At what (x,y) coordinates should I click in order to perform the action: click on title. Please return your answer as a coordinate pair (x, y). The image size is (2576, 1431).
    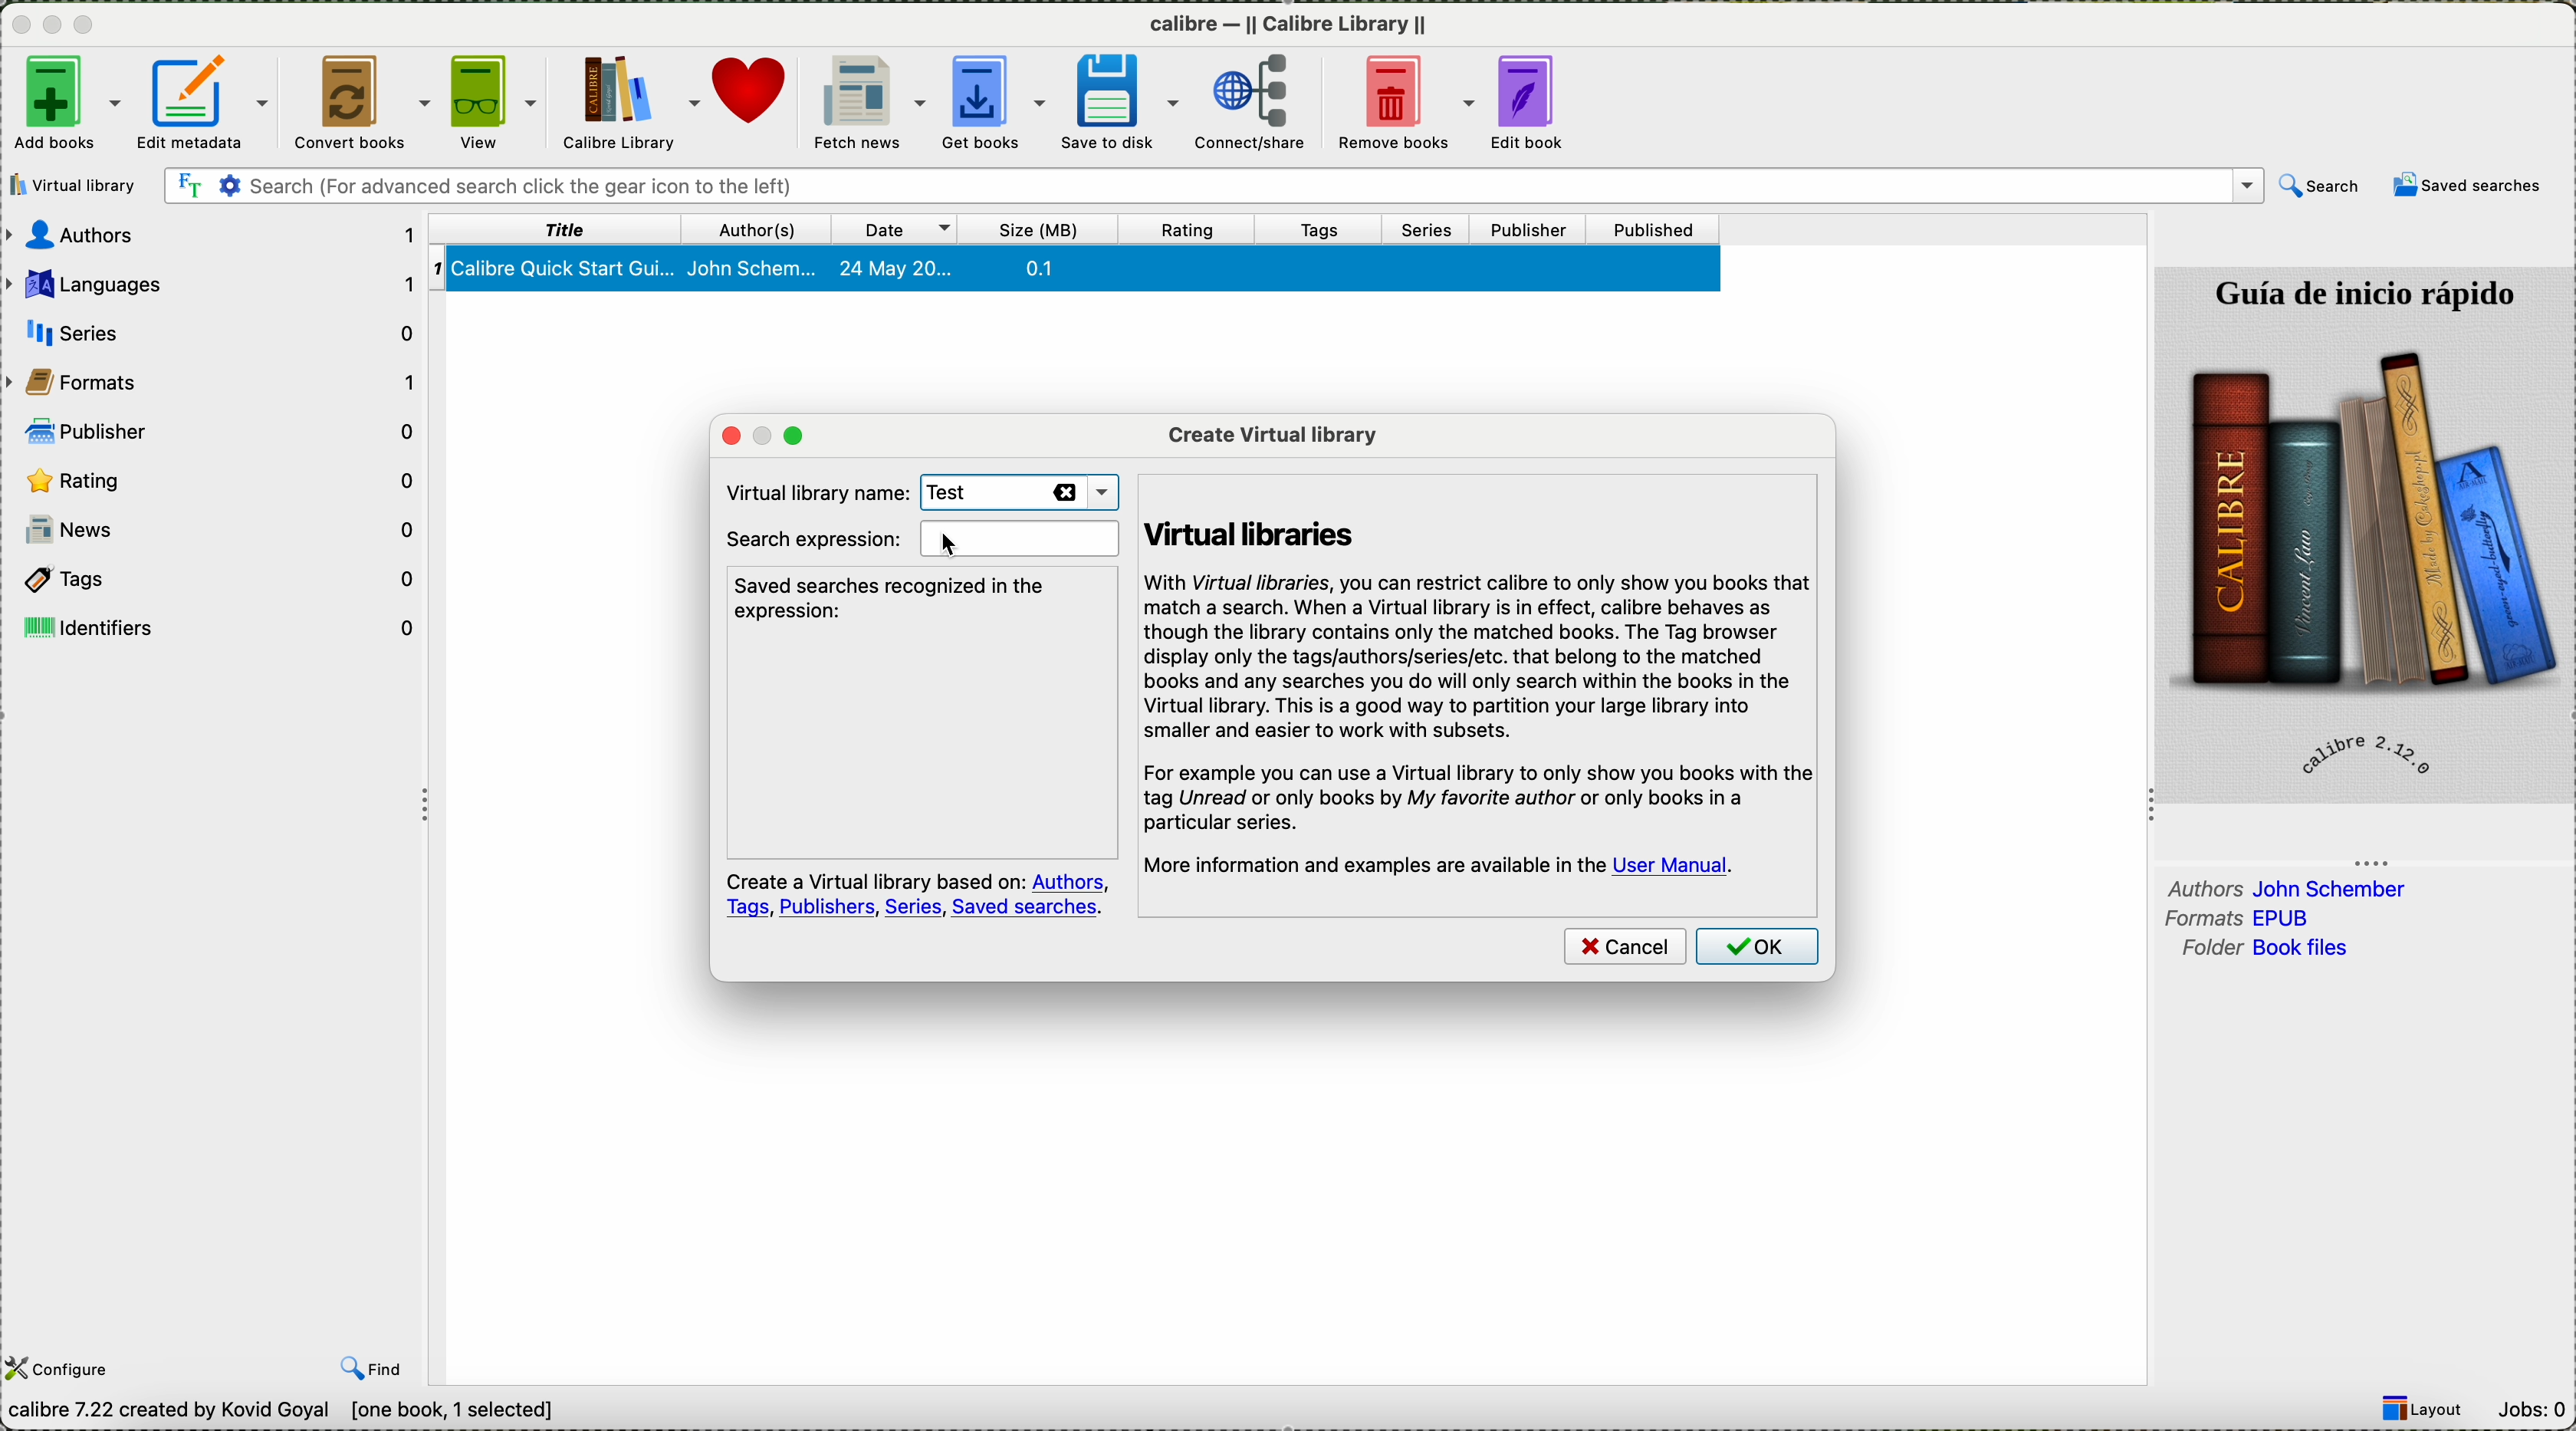
    Looking at the image, I should click on (559, 230).